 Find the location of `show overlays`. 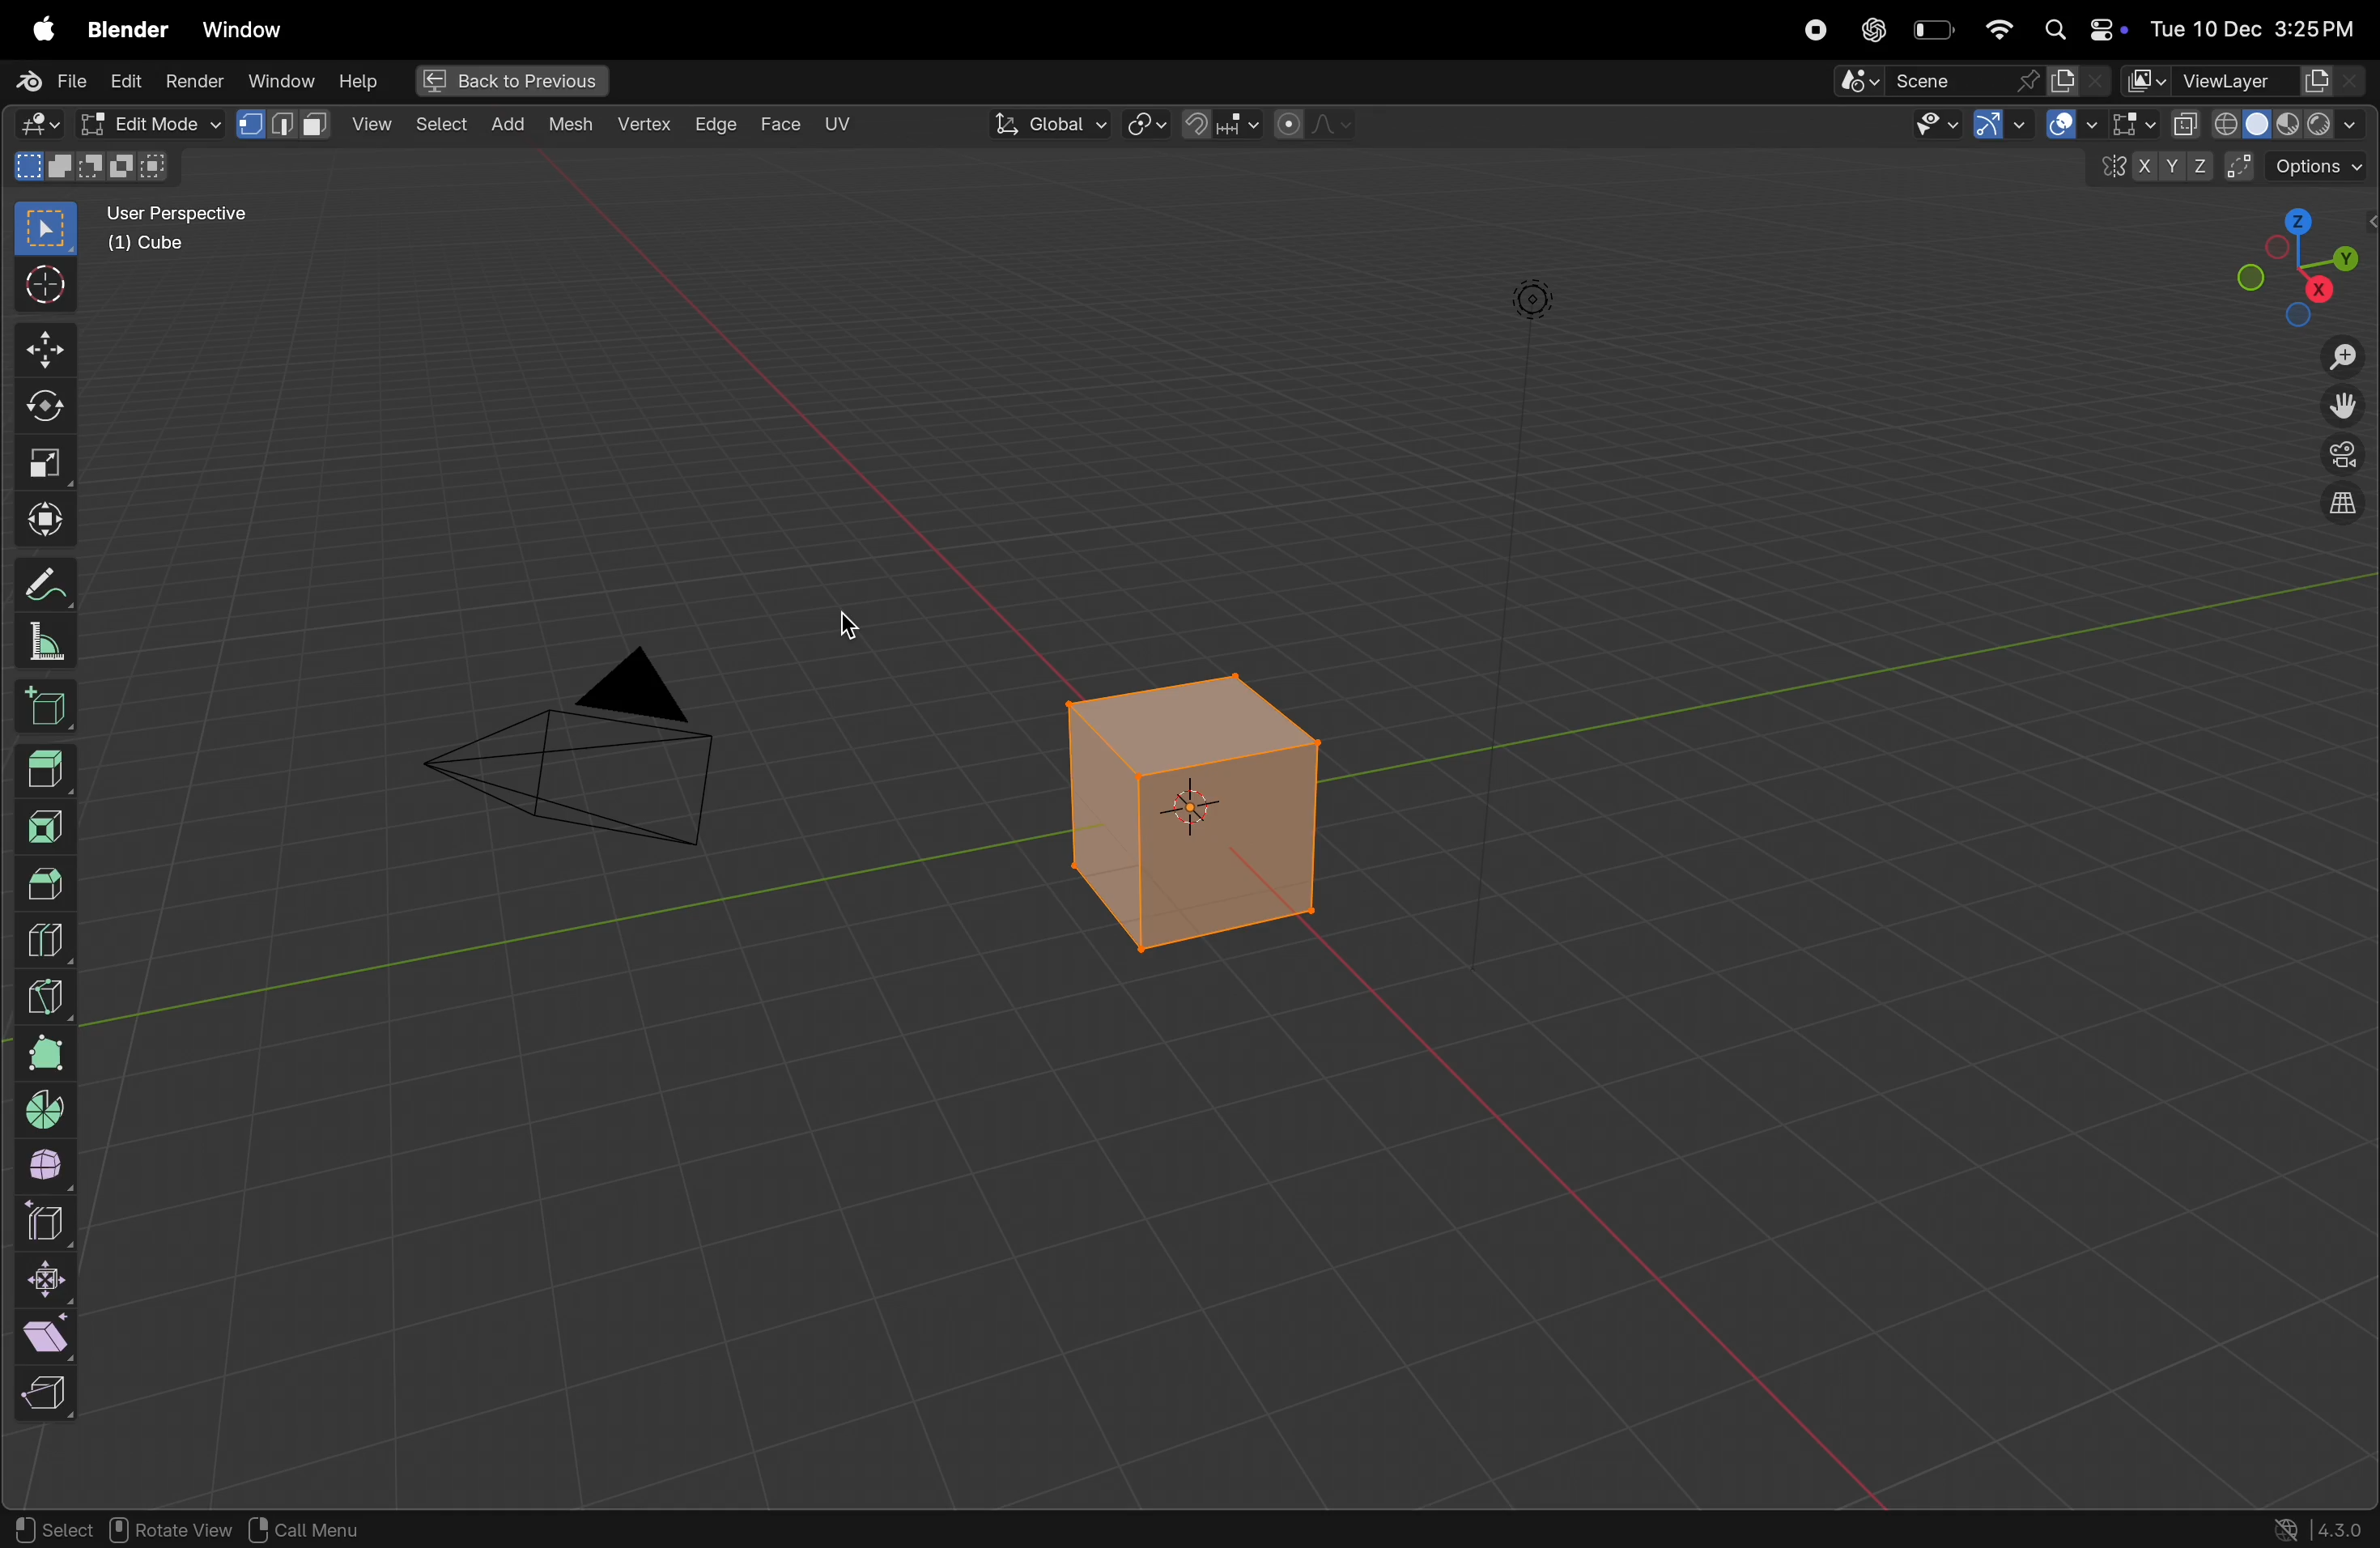

show overlays is located at coordinates (2125, 125).